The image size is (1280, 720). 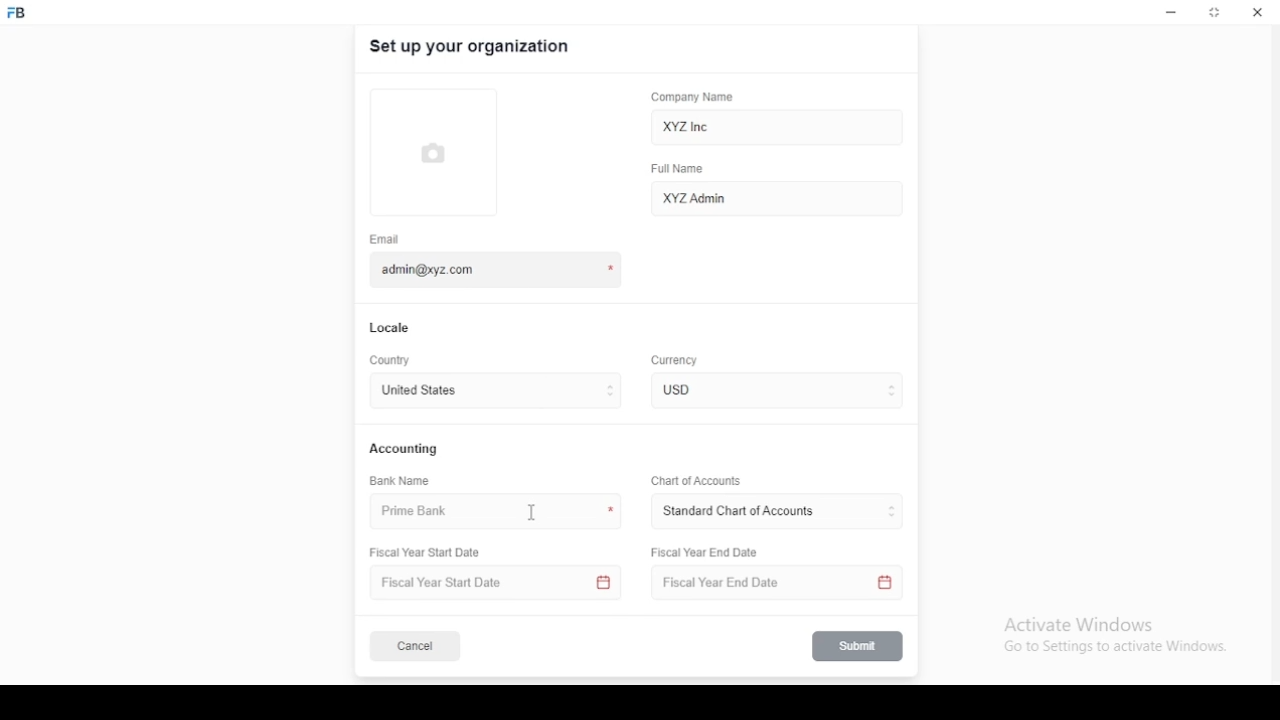 I want to click on submit, so click(x=859, y=646).